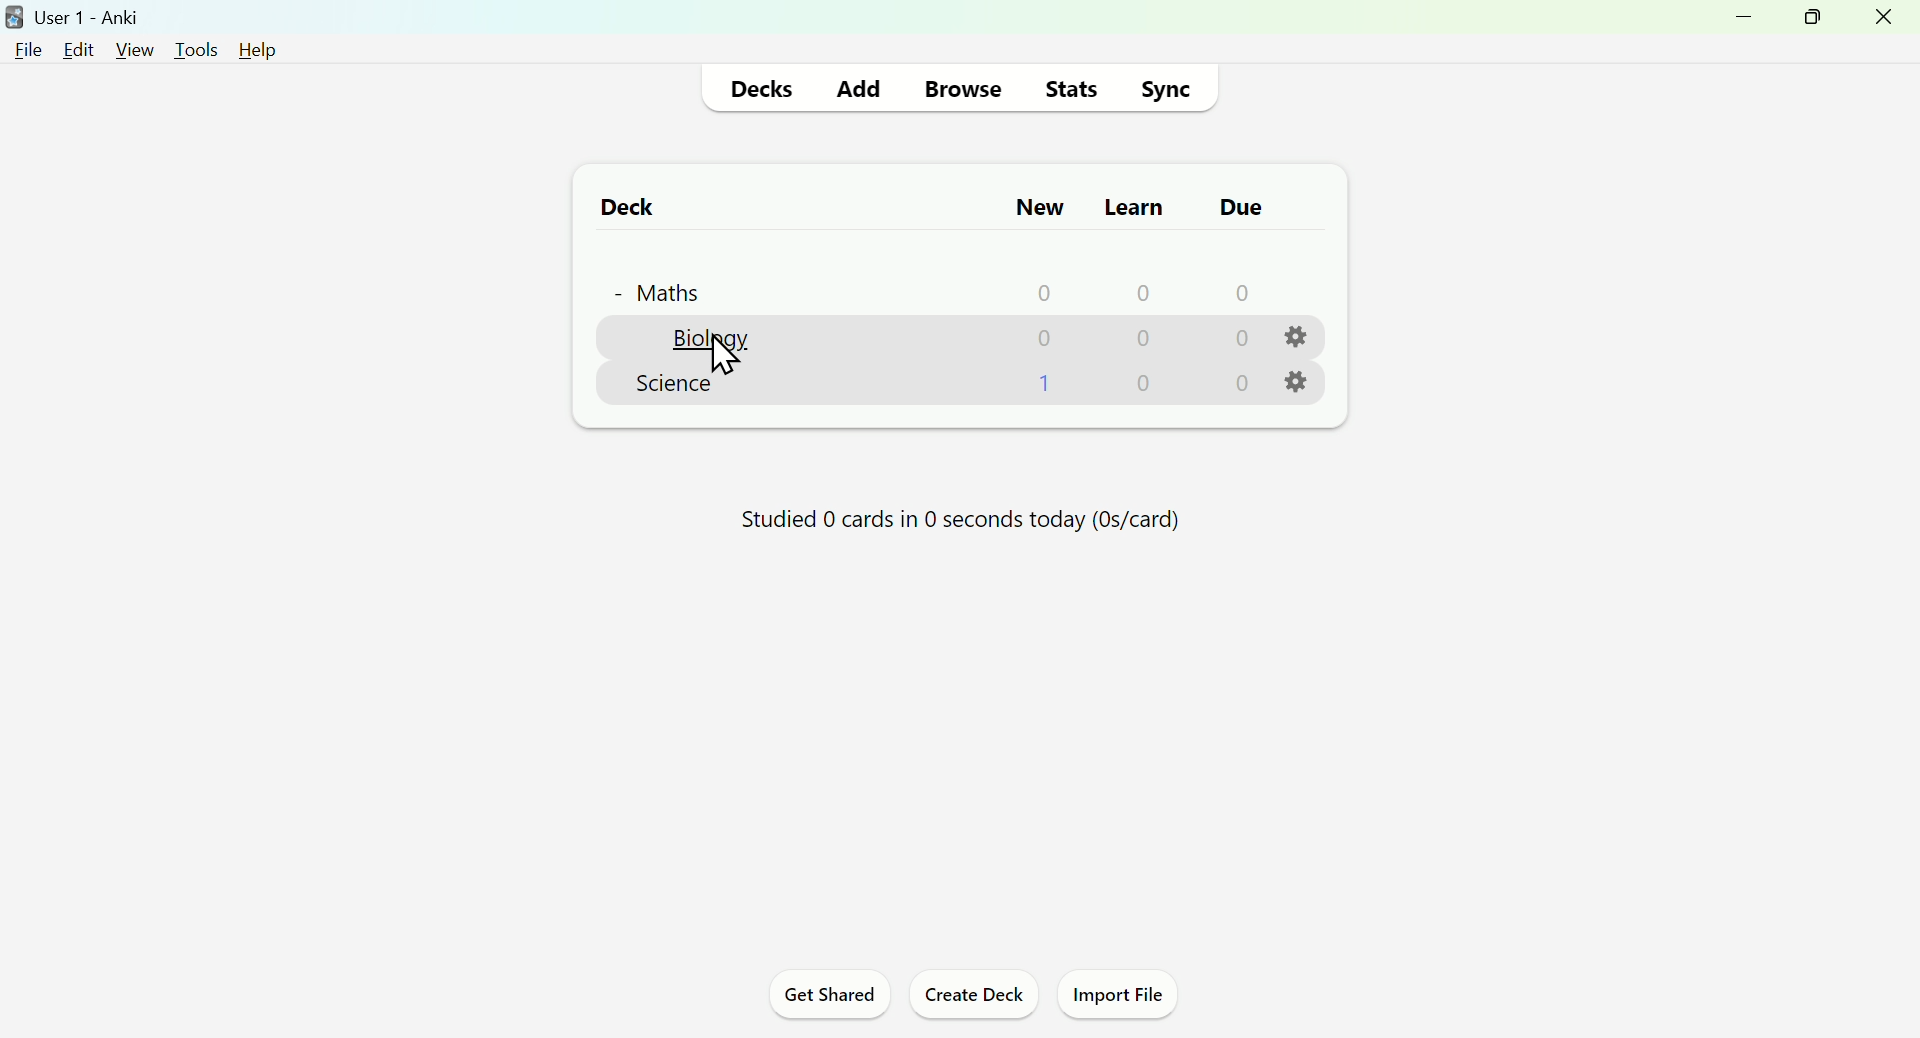 The image size is (1920, 1038). Describe the element at coordinates (1036, 294) in the screenshot. I see `0` at that location.